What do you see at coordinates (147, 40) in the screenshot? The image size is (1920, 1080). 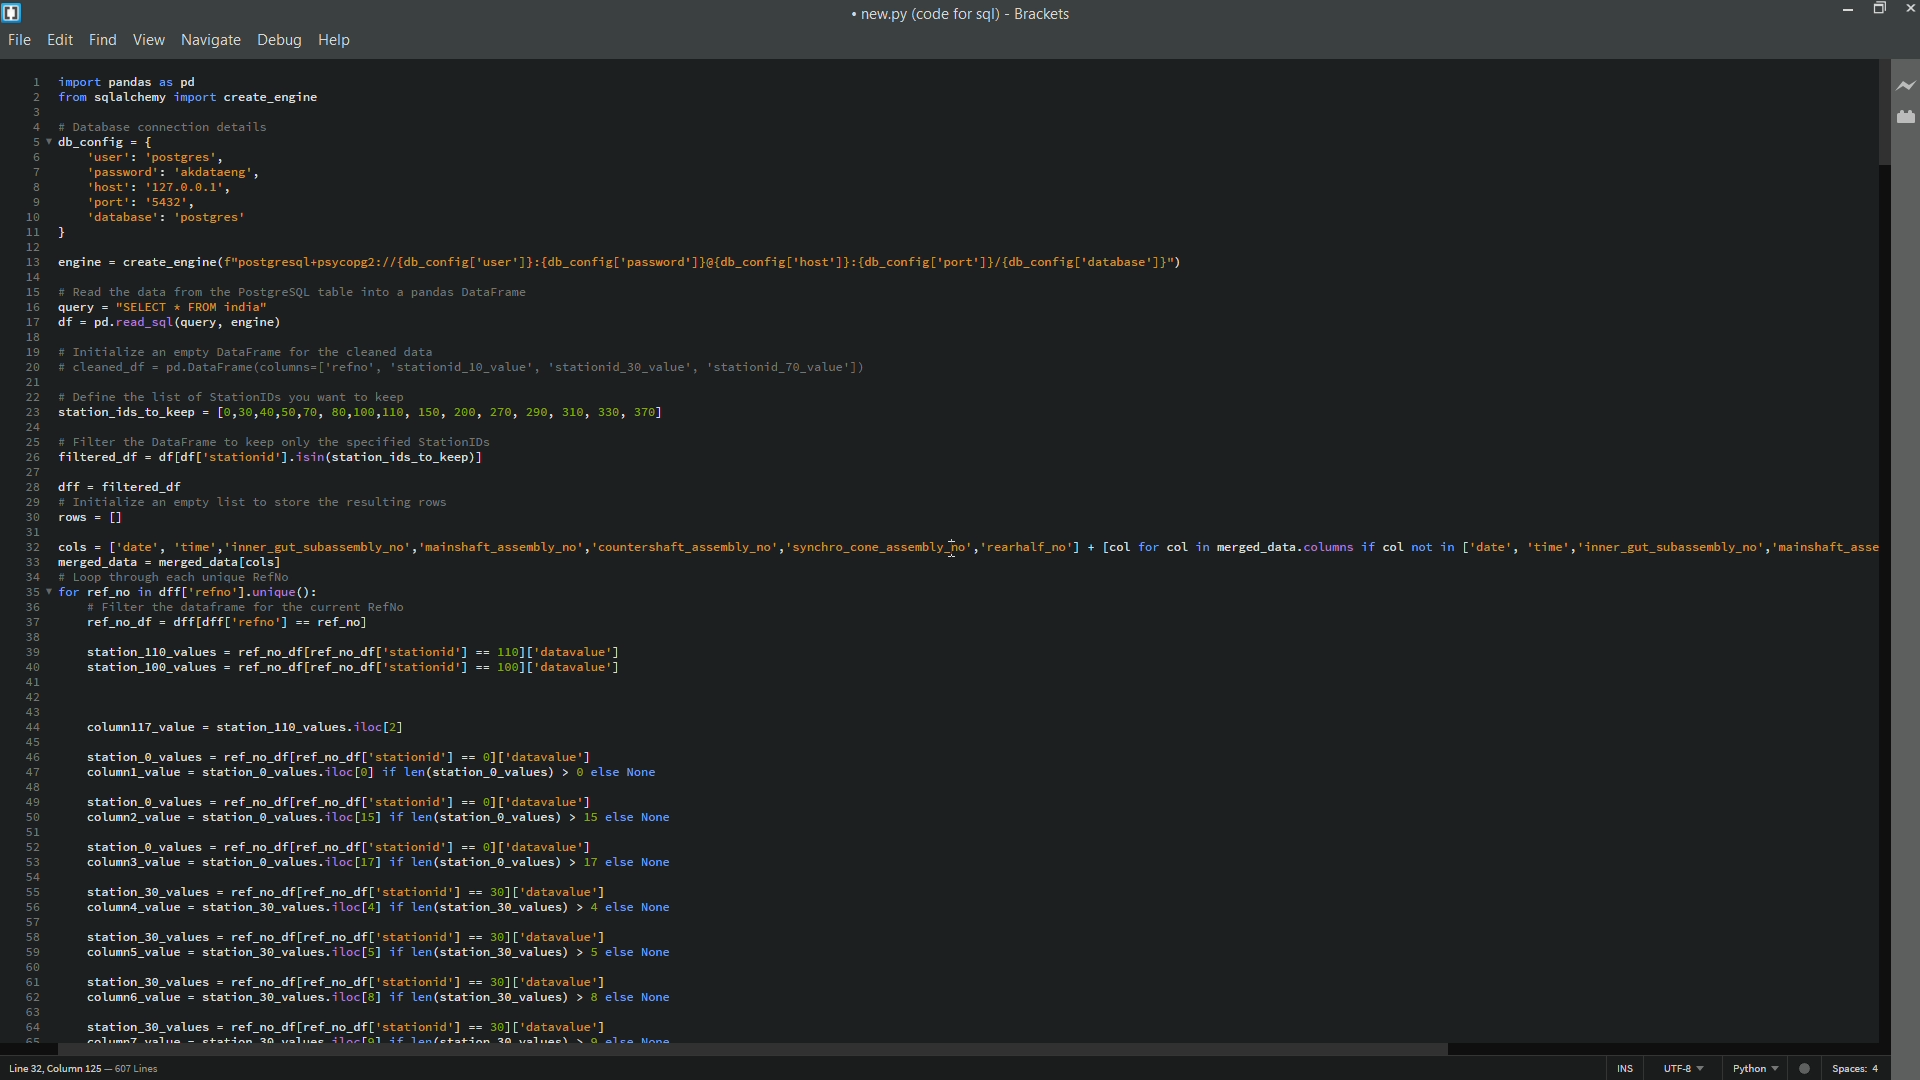 I see `view menu` at bounding box center [147, 40].